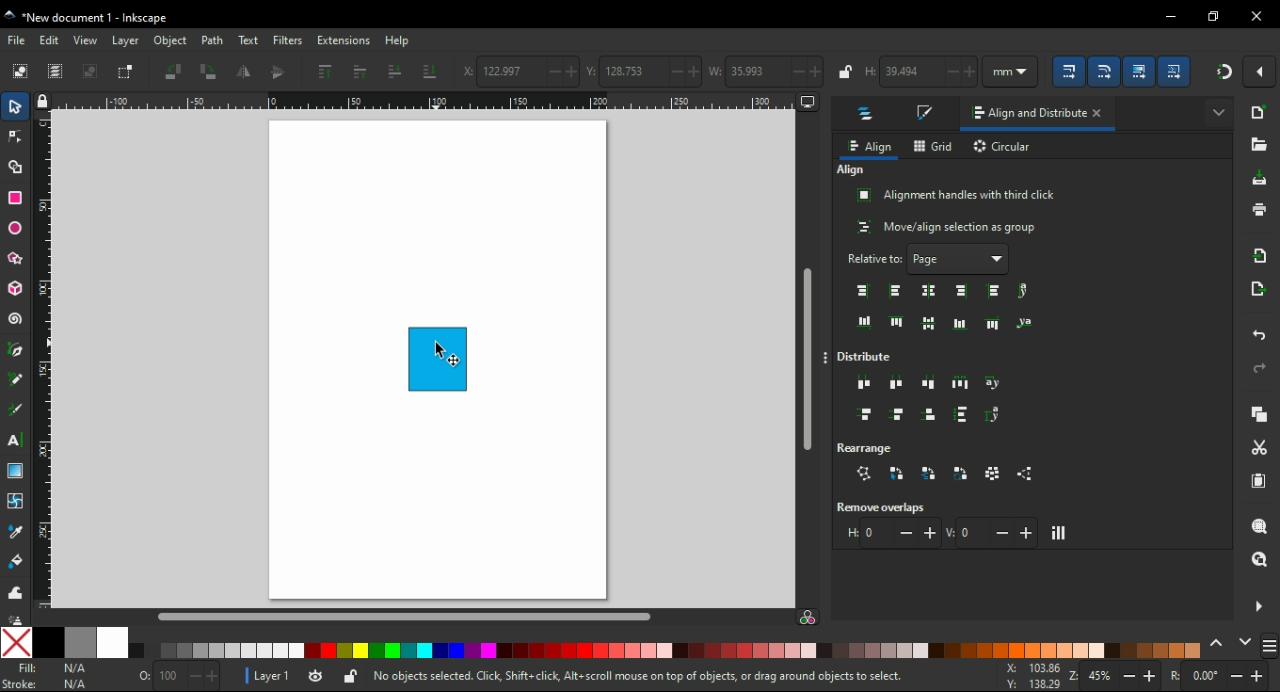 The width and height of the screenshot is (1280, 692). Describe the element at coordinates (871, 146) in the screenshot. I see `align` at that location.